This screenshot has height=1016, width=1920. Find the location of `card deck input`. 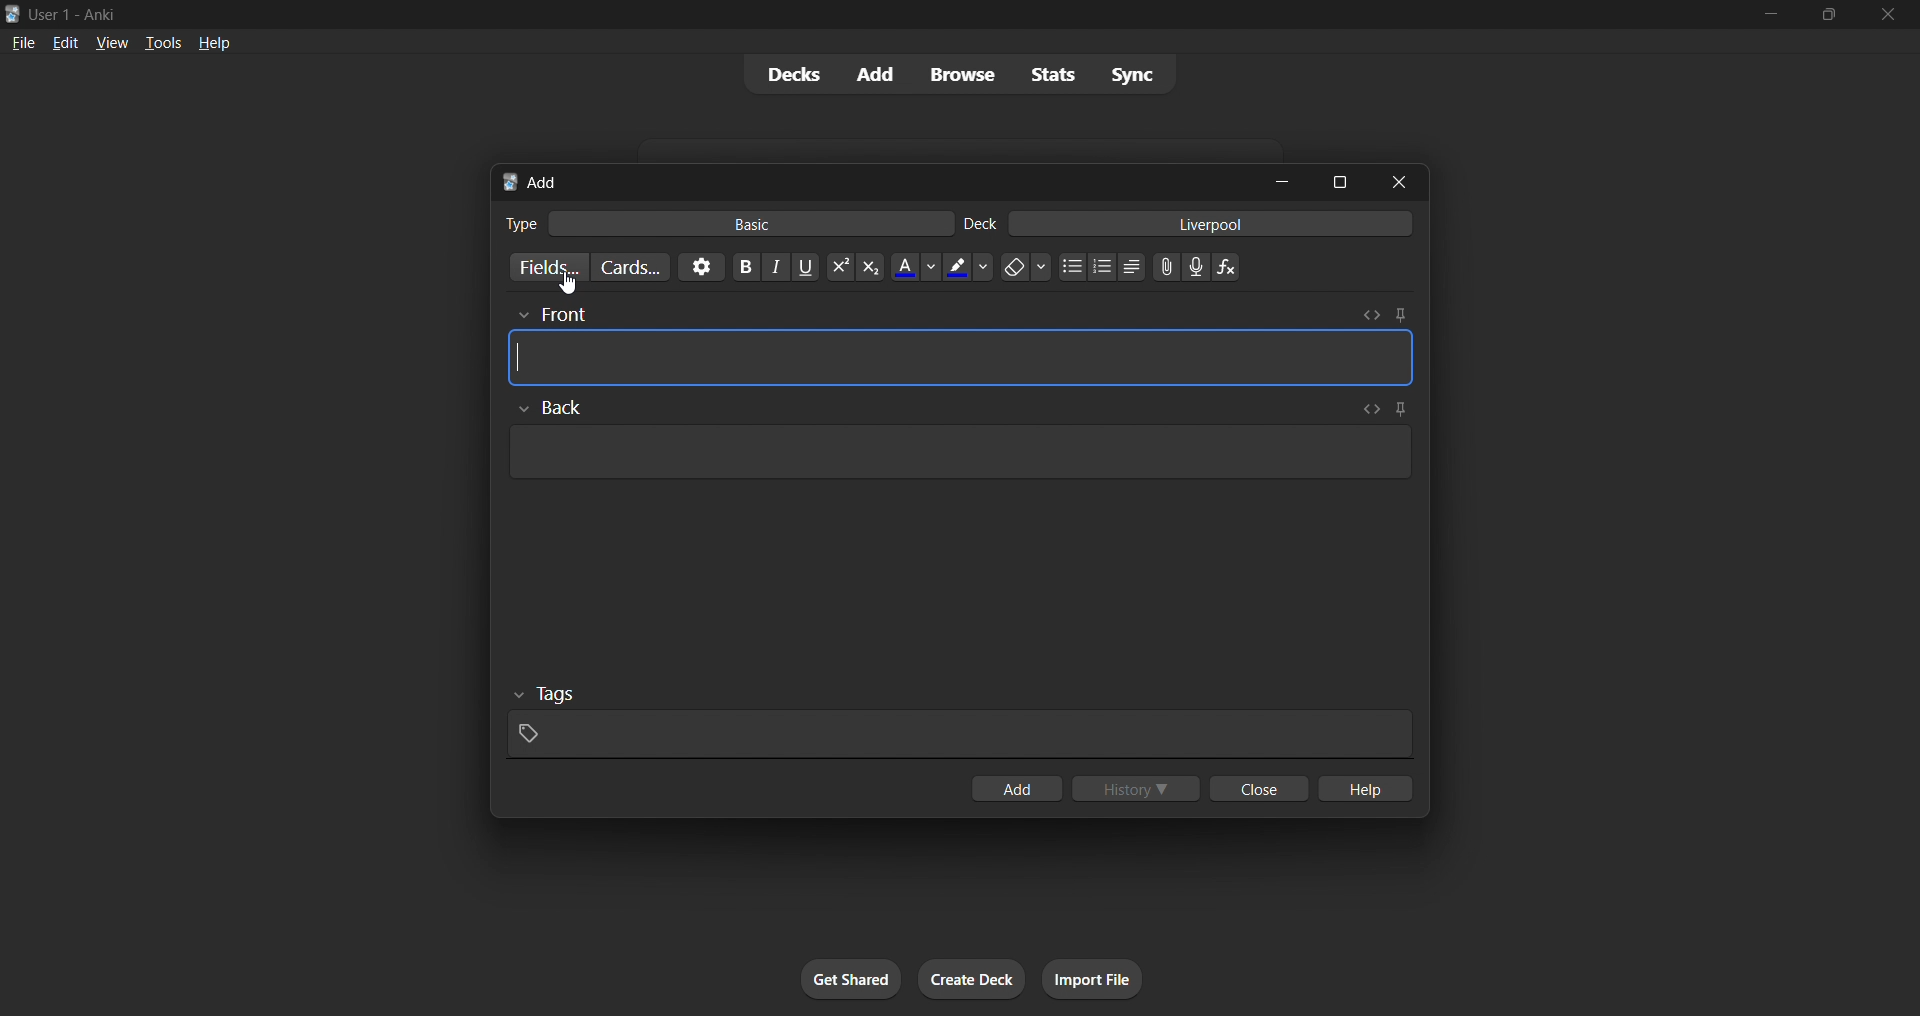

card deck input is located at coordinates (1211, 223).